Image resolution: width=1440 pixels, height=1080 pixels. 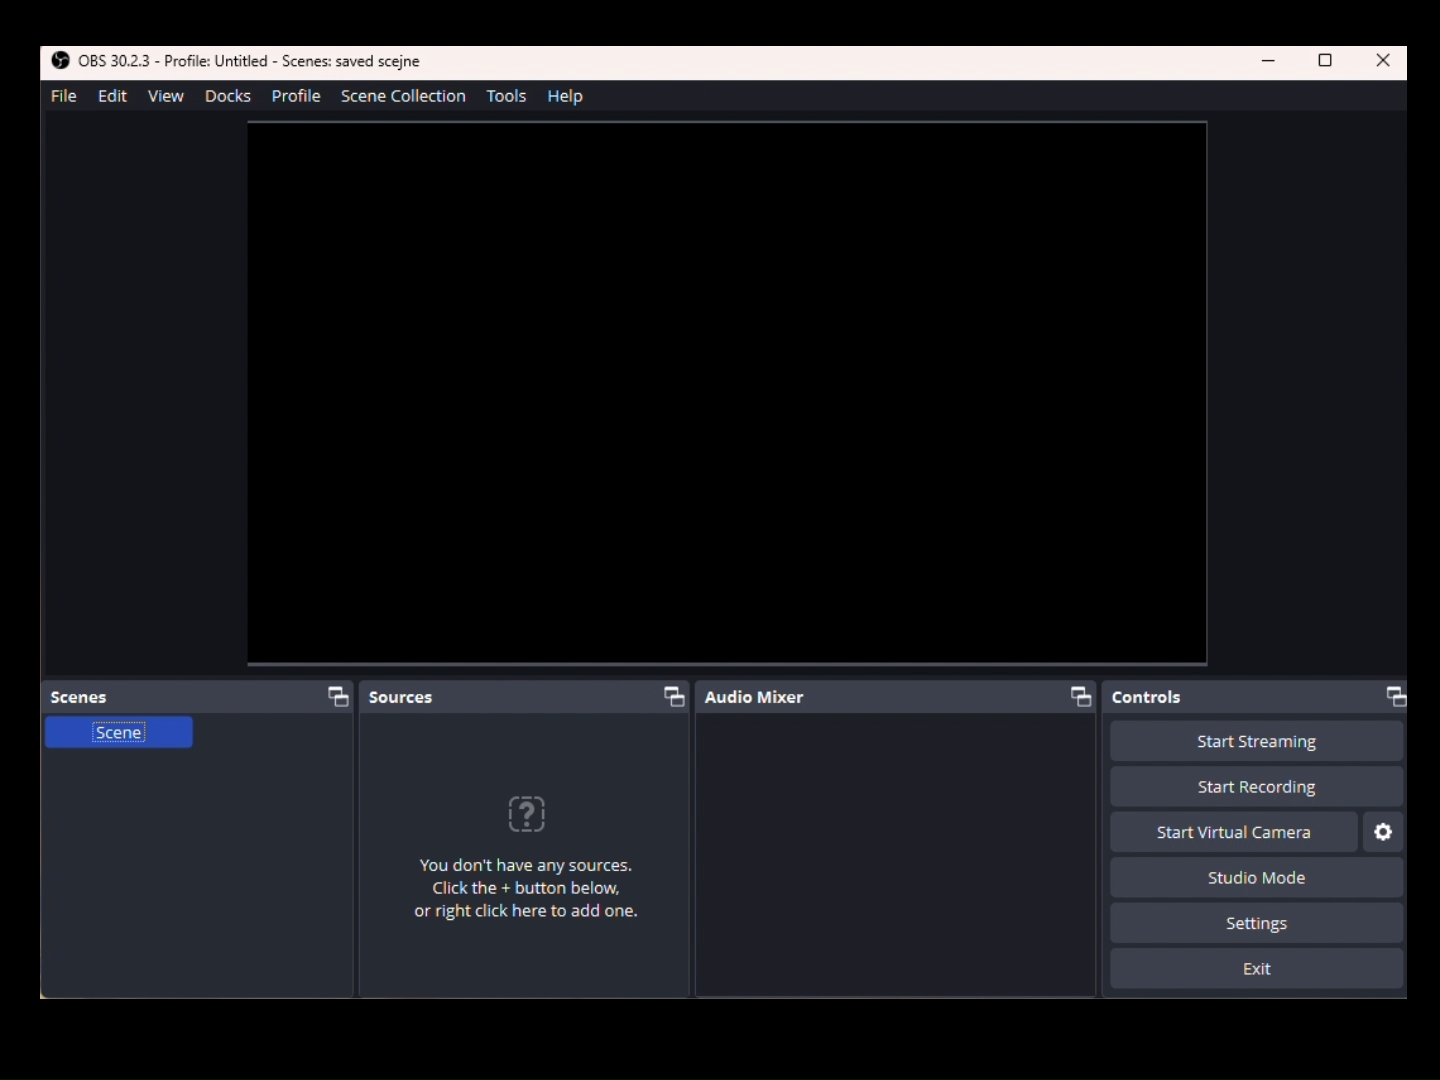 I want to click on Tools, so click(x=511, y=96).